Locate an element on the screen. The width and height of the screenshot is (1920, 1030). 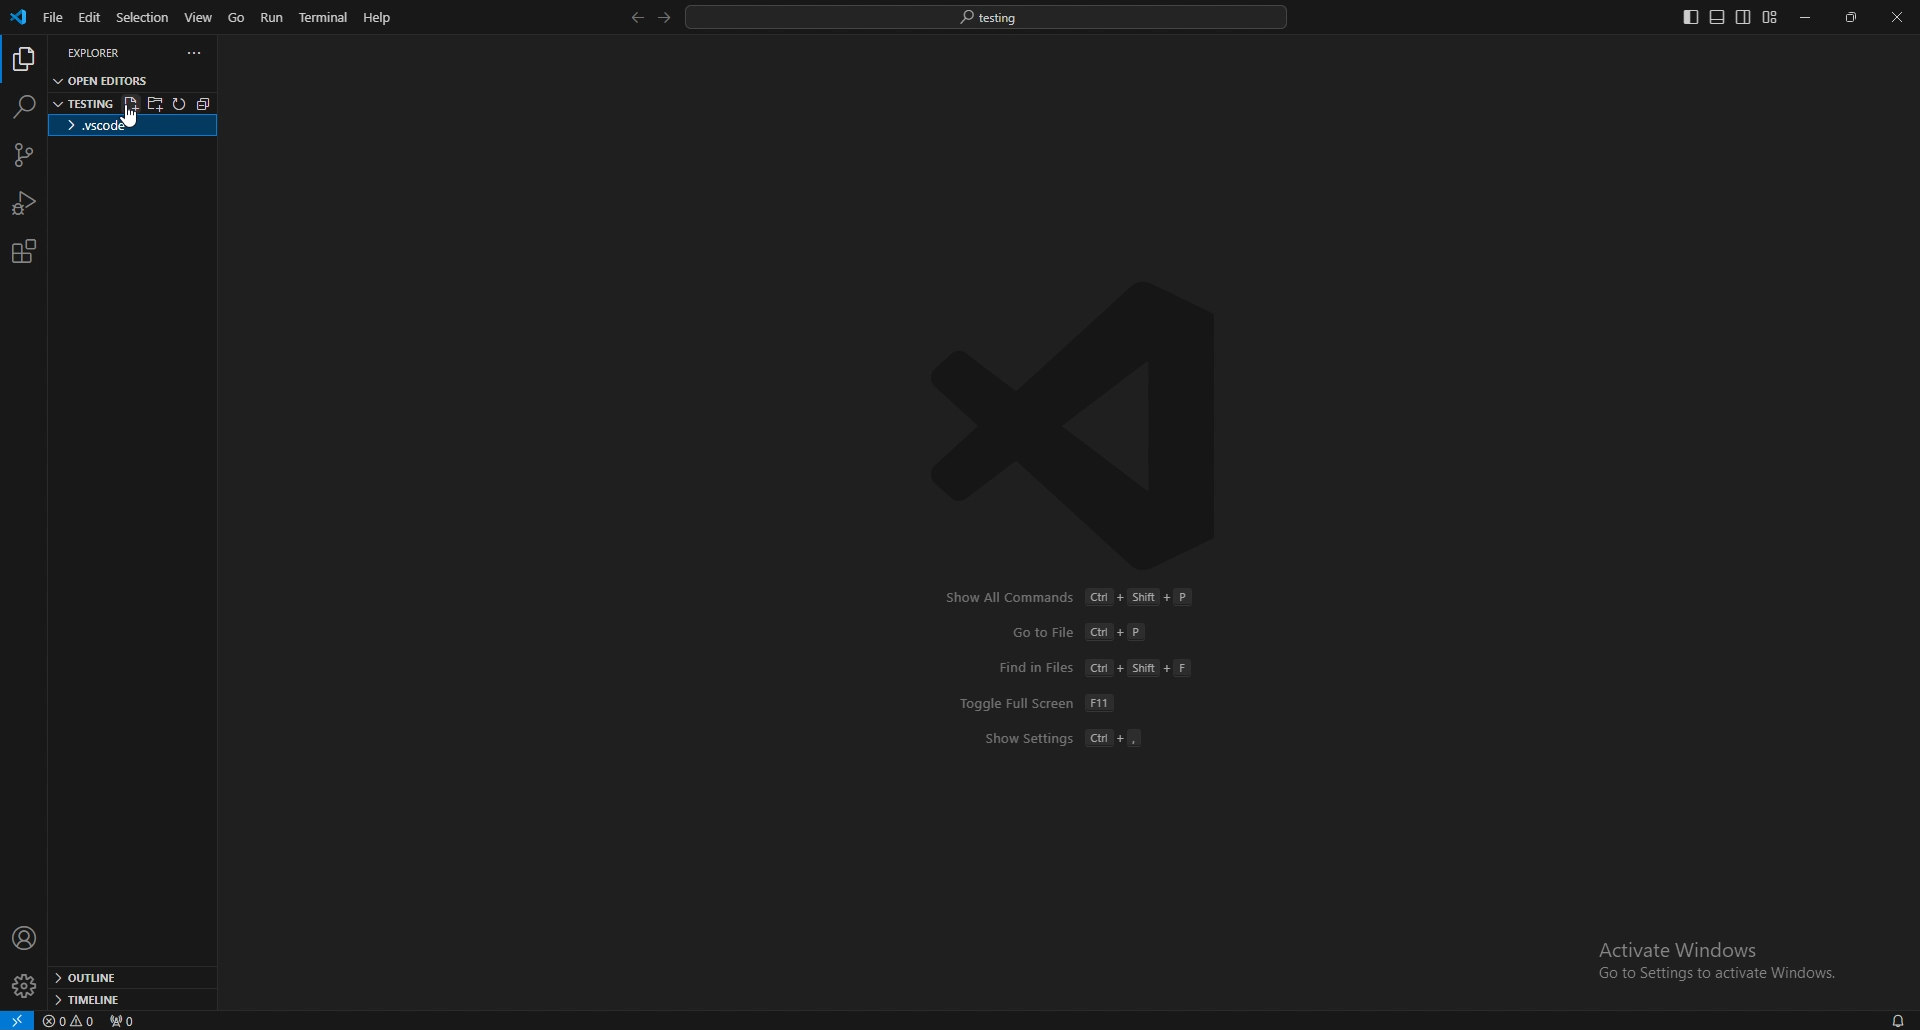
cursor is located at coordinates (129, 117).